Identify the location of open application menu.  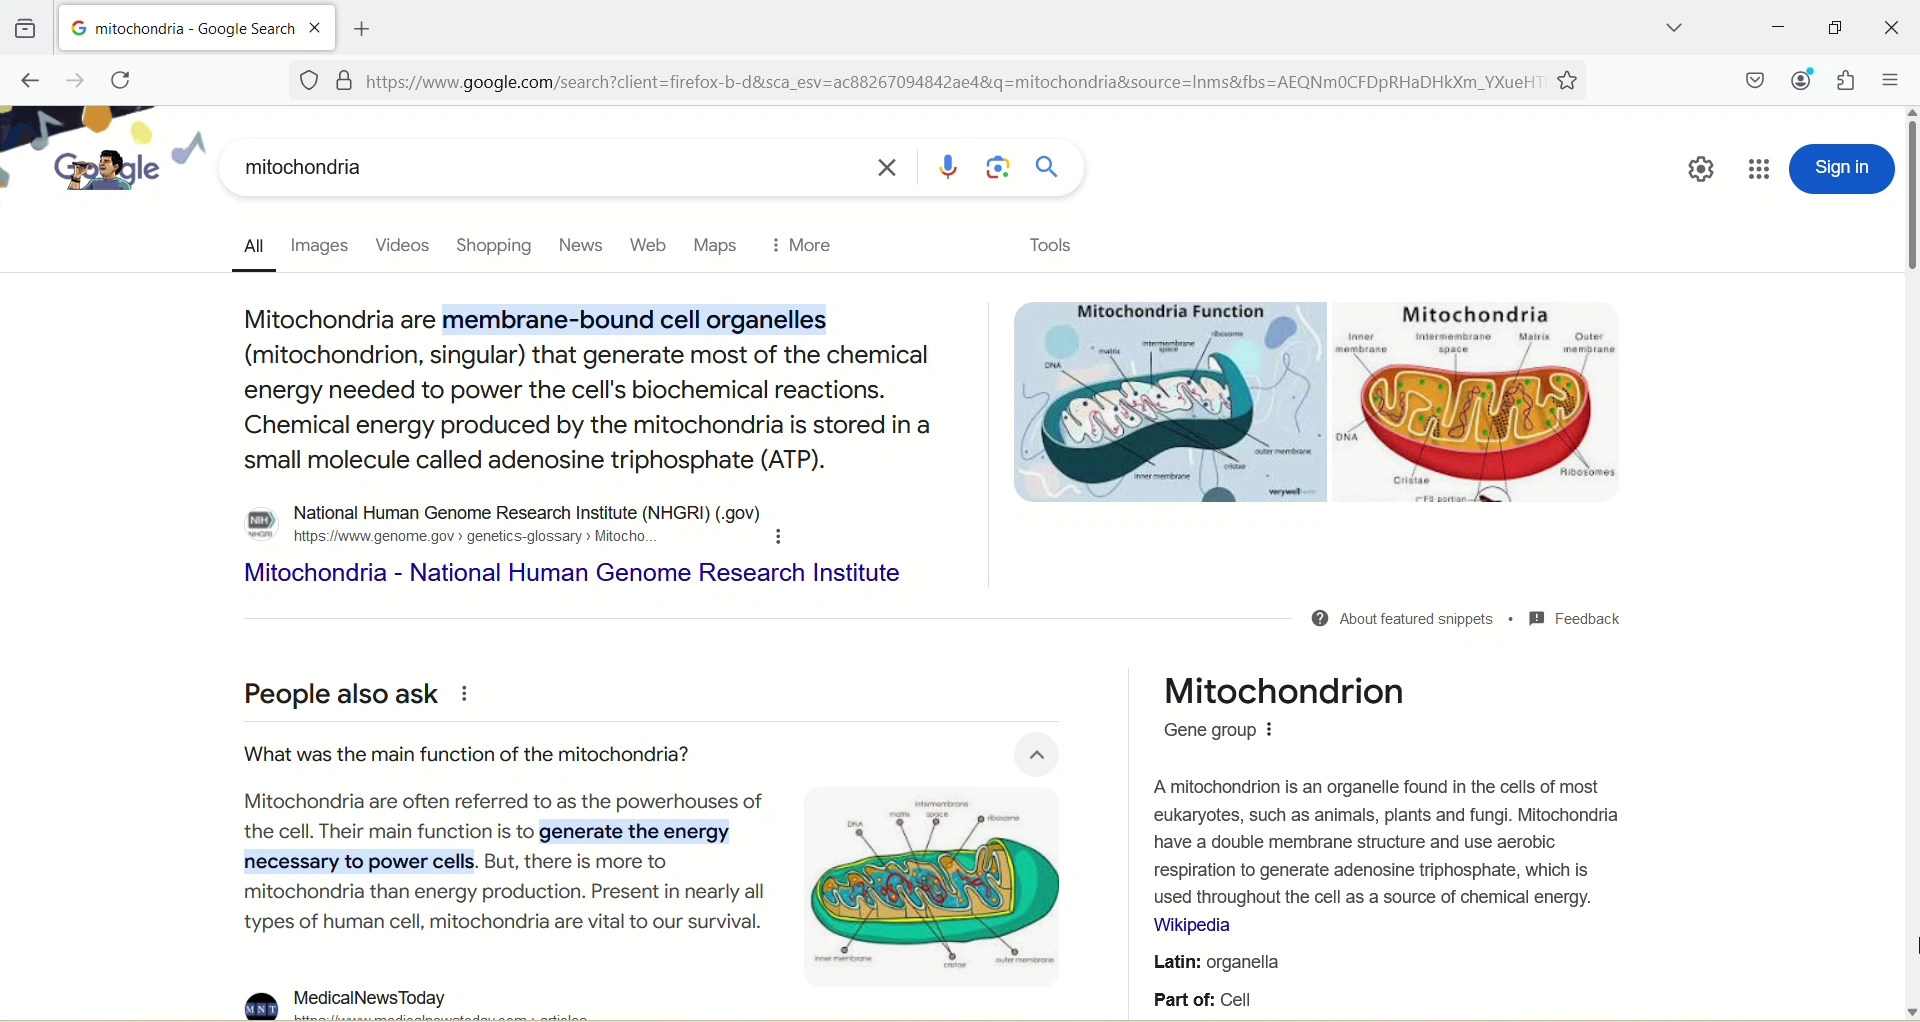
(1889, 82).